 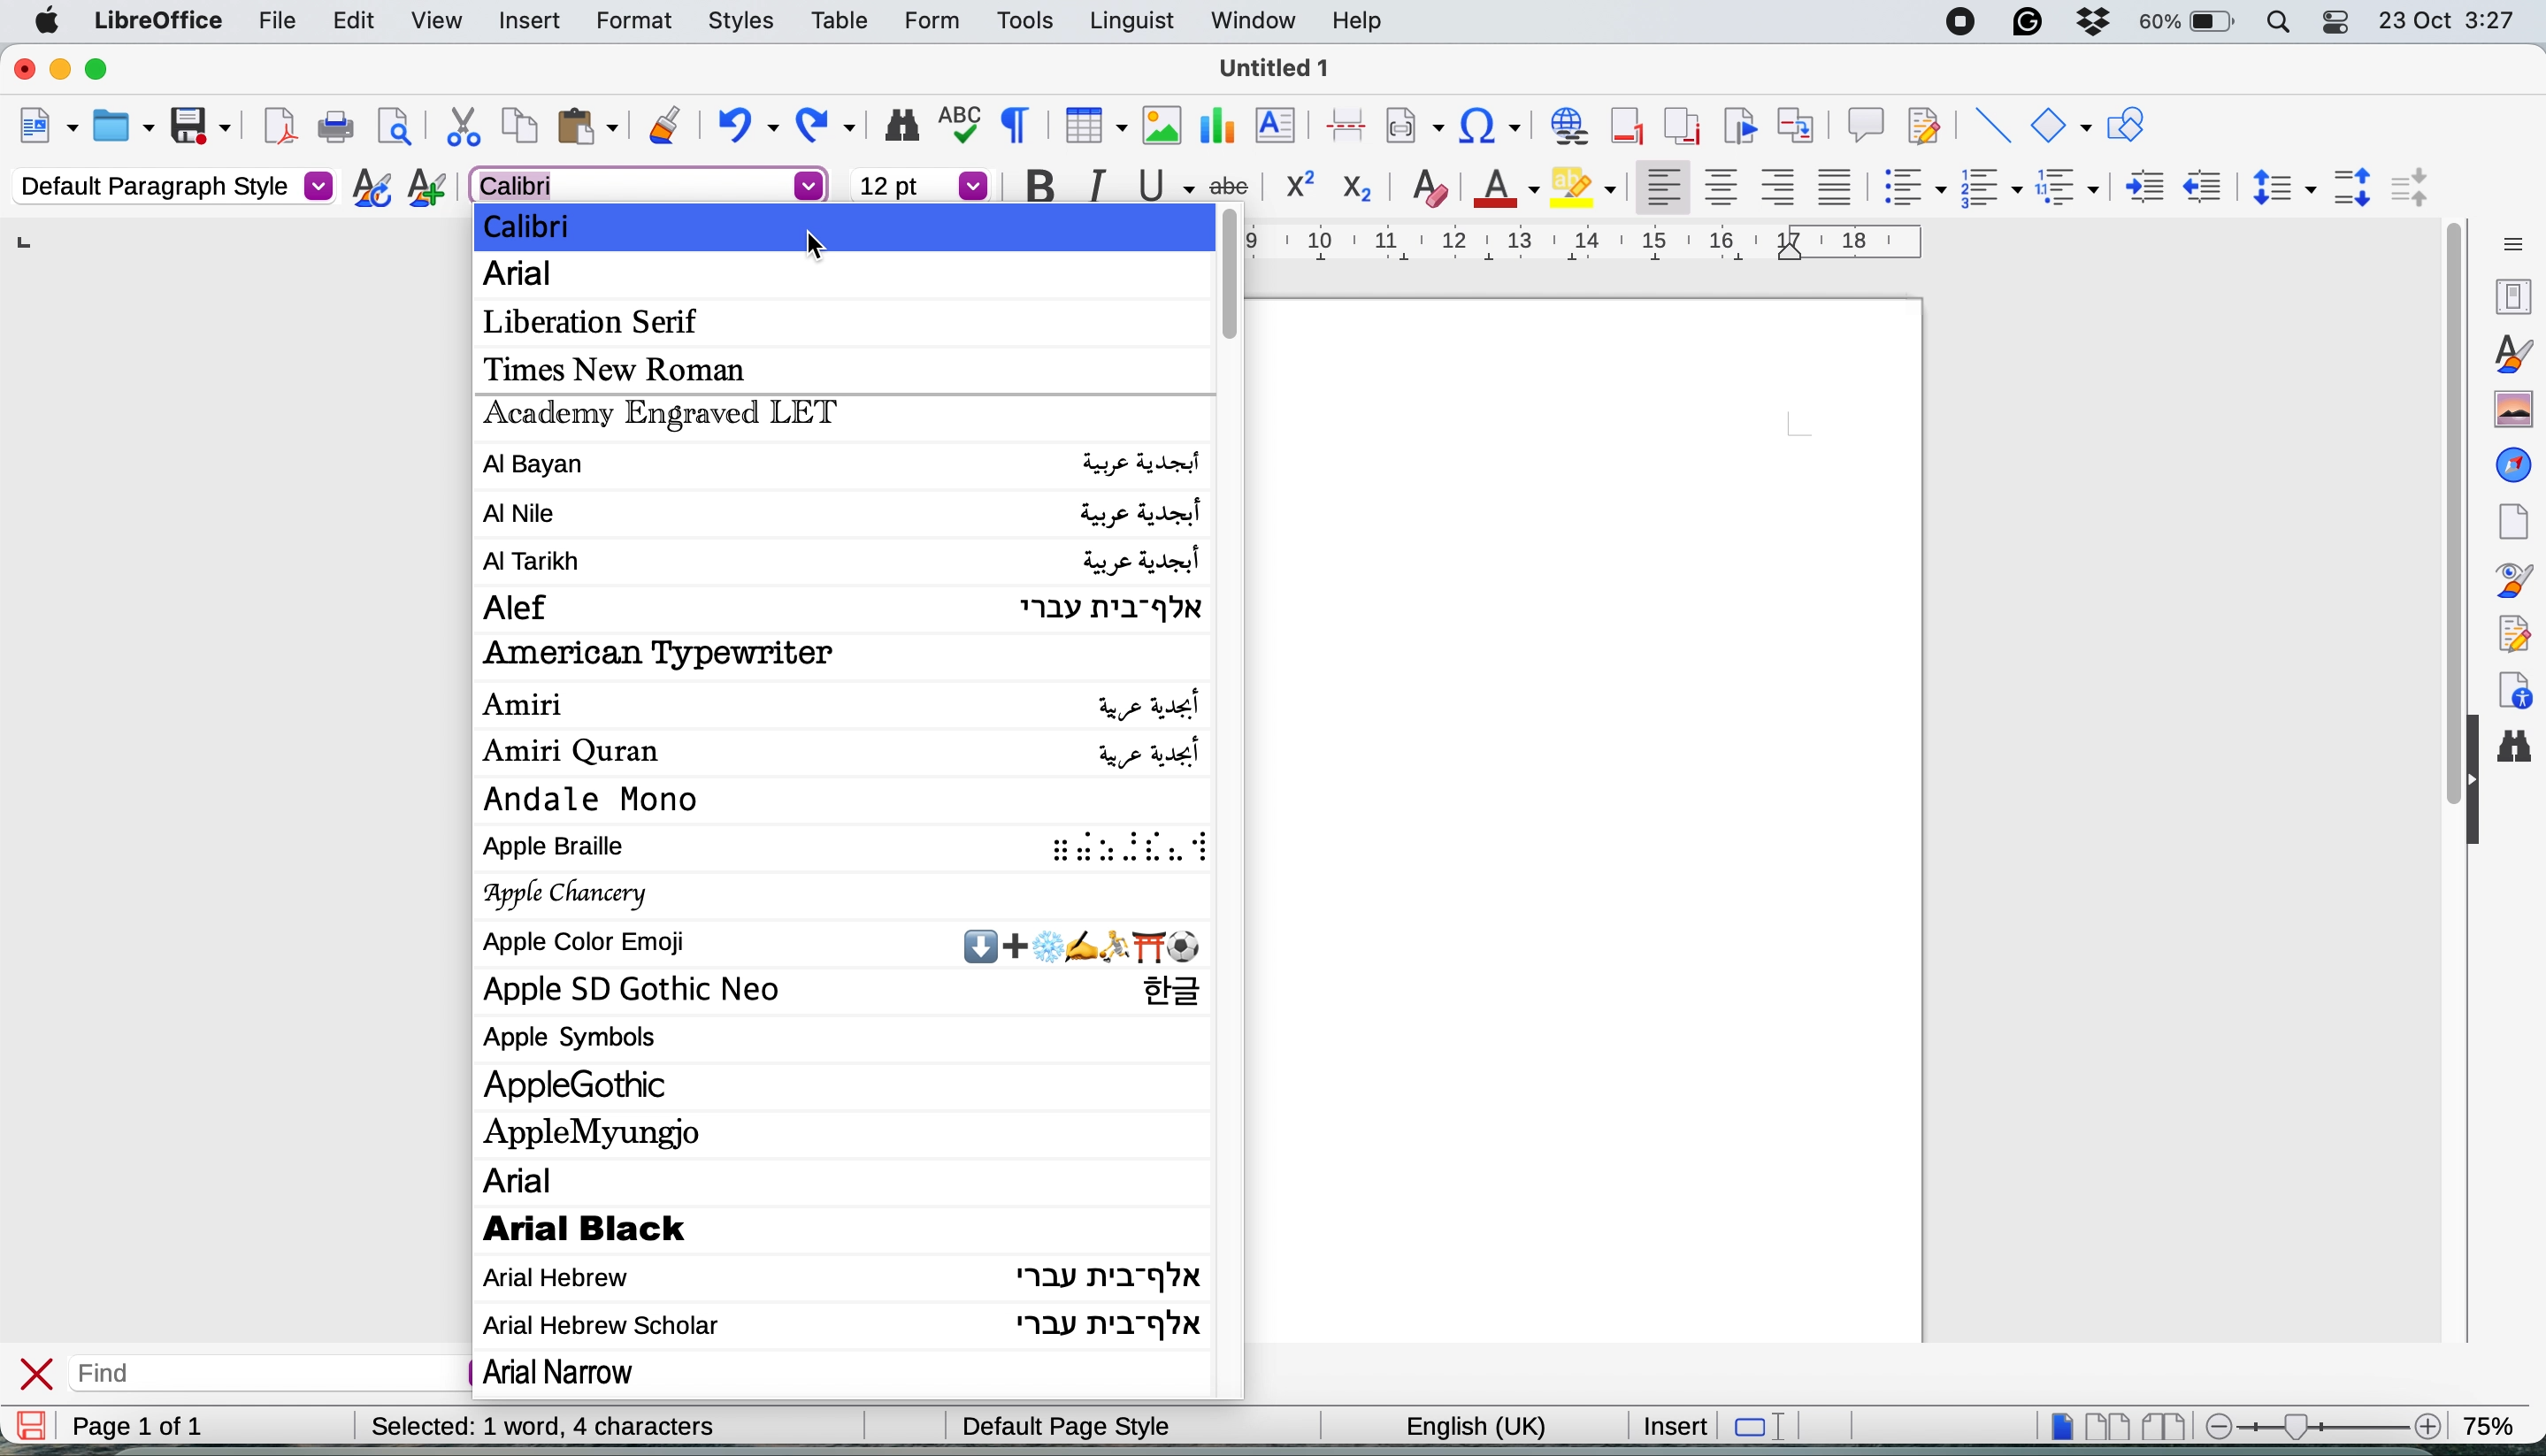 What do you see at coordinates (439, 20) in the screenshot?
I see `view` at bounding box center [439, 20].